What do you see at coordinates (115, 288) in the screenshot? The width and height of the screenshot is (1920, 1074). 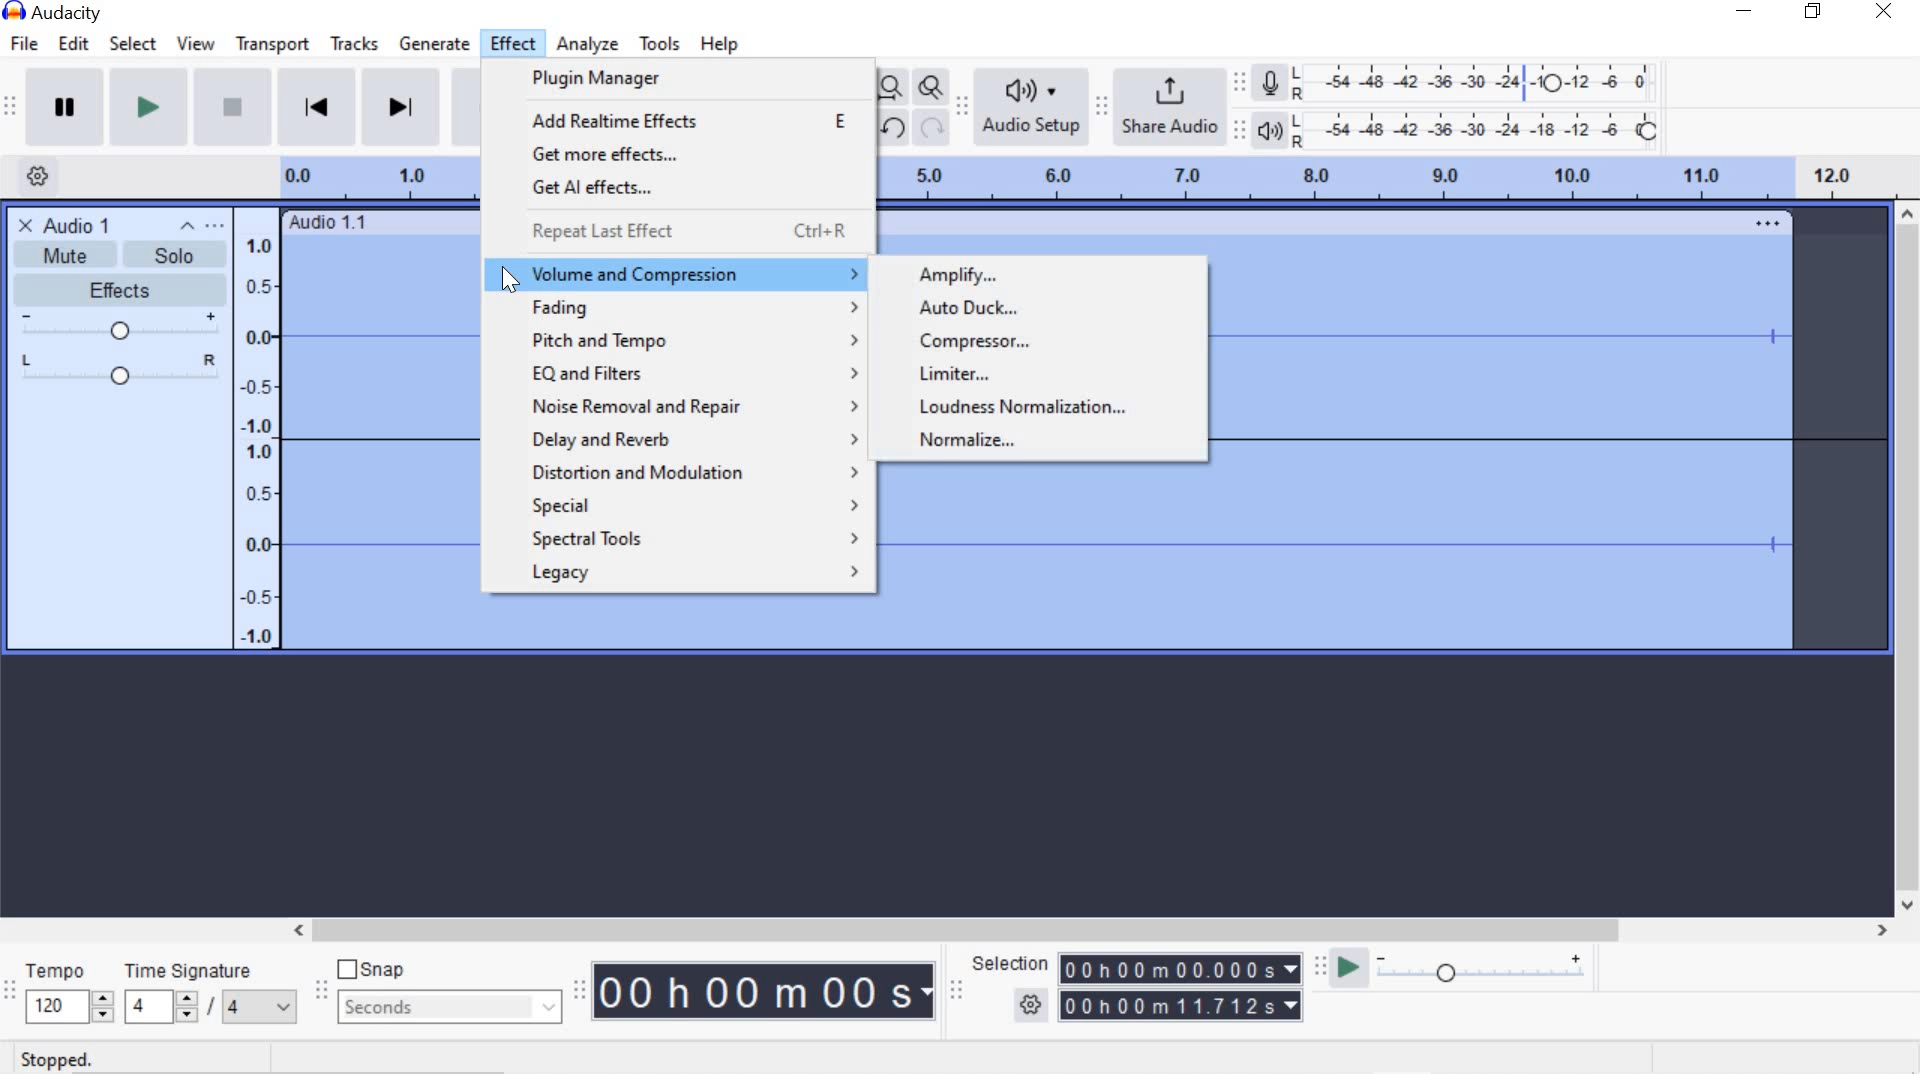 I see `EFFECTS` at bounding box center [115, 288].